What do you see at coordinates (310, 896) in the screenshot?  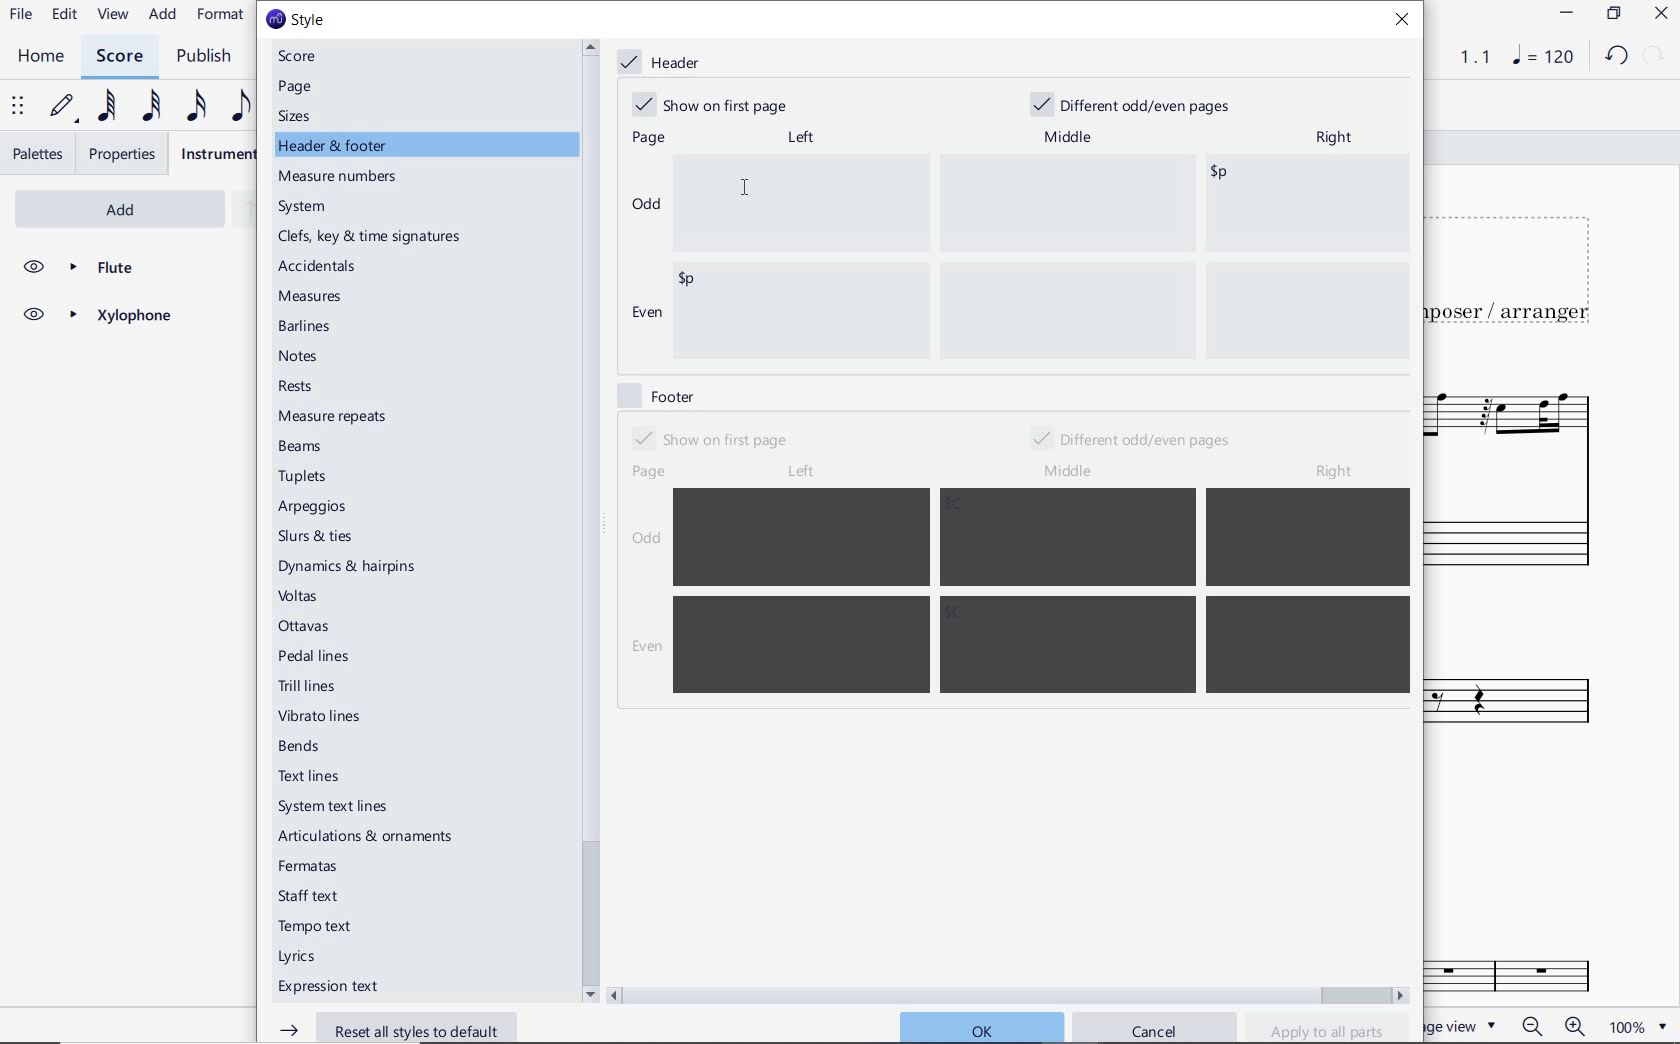 I see `staff text` at bounding box center [310, 896].